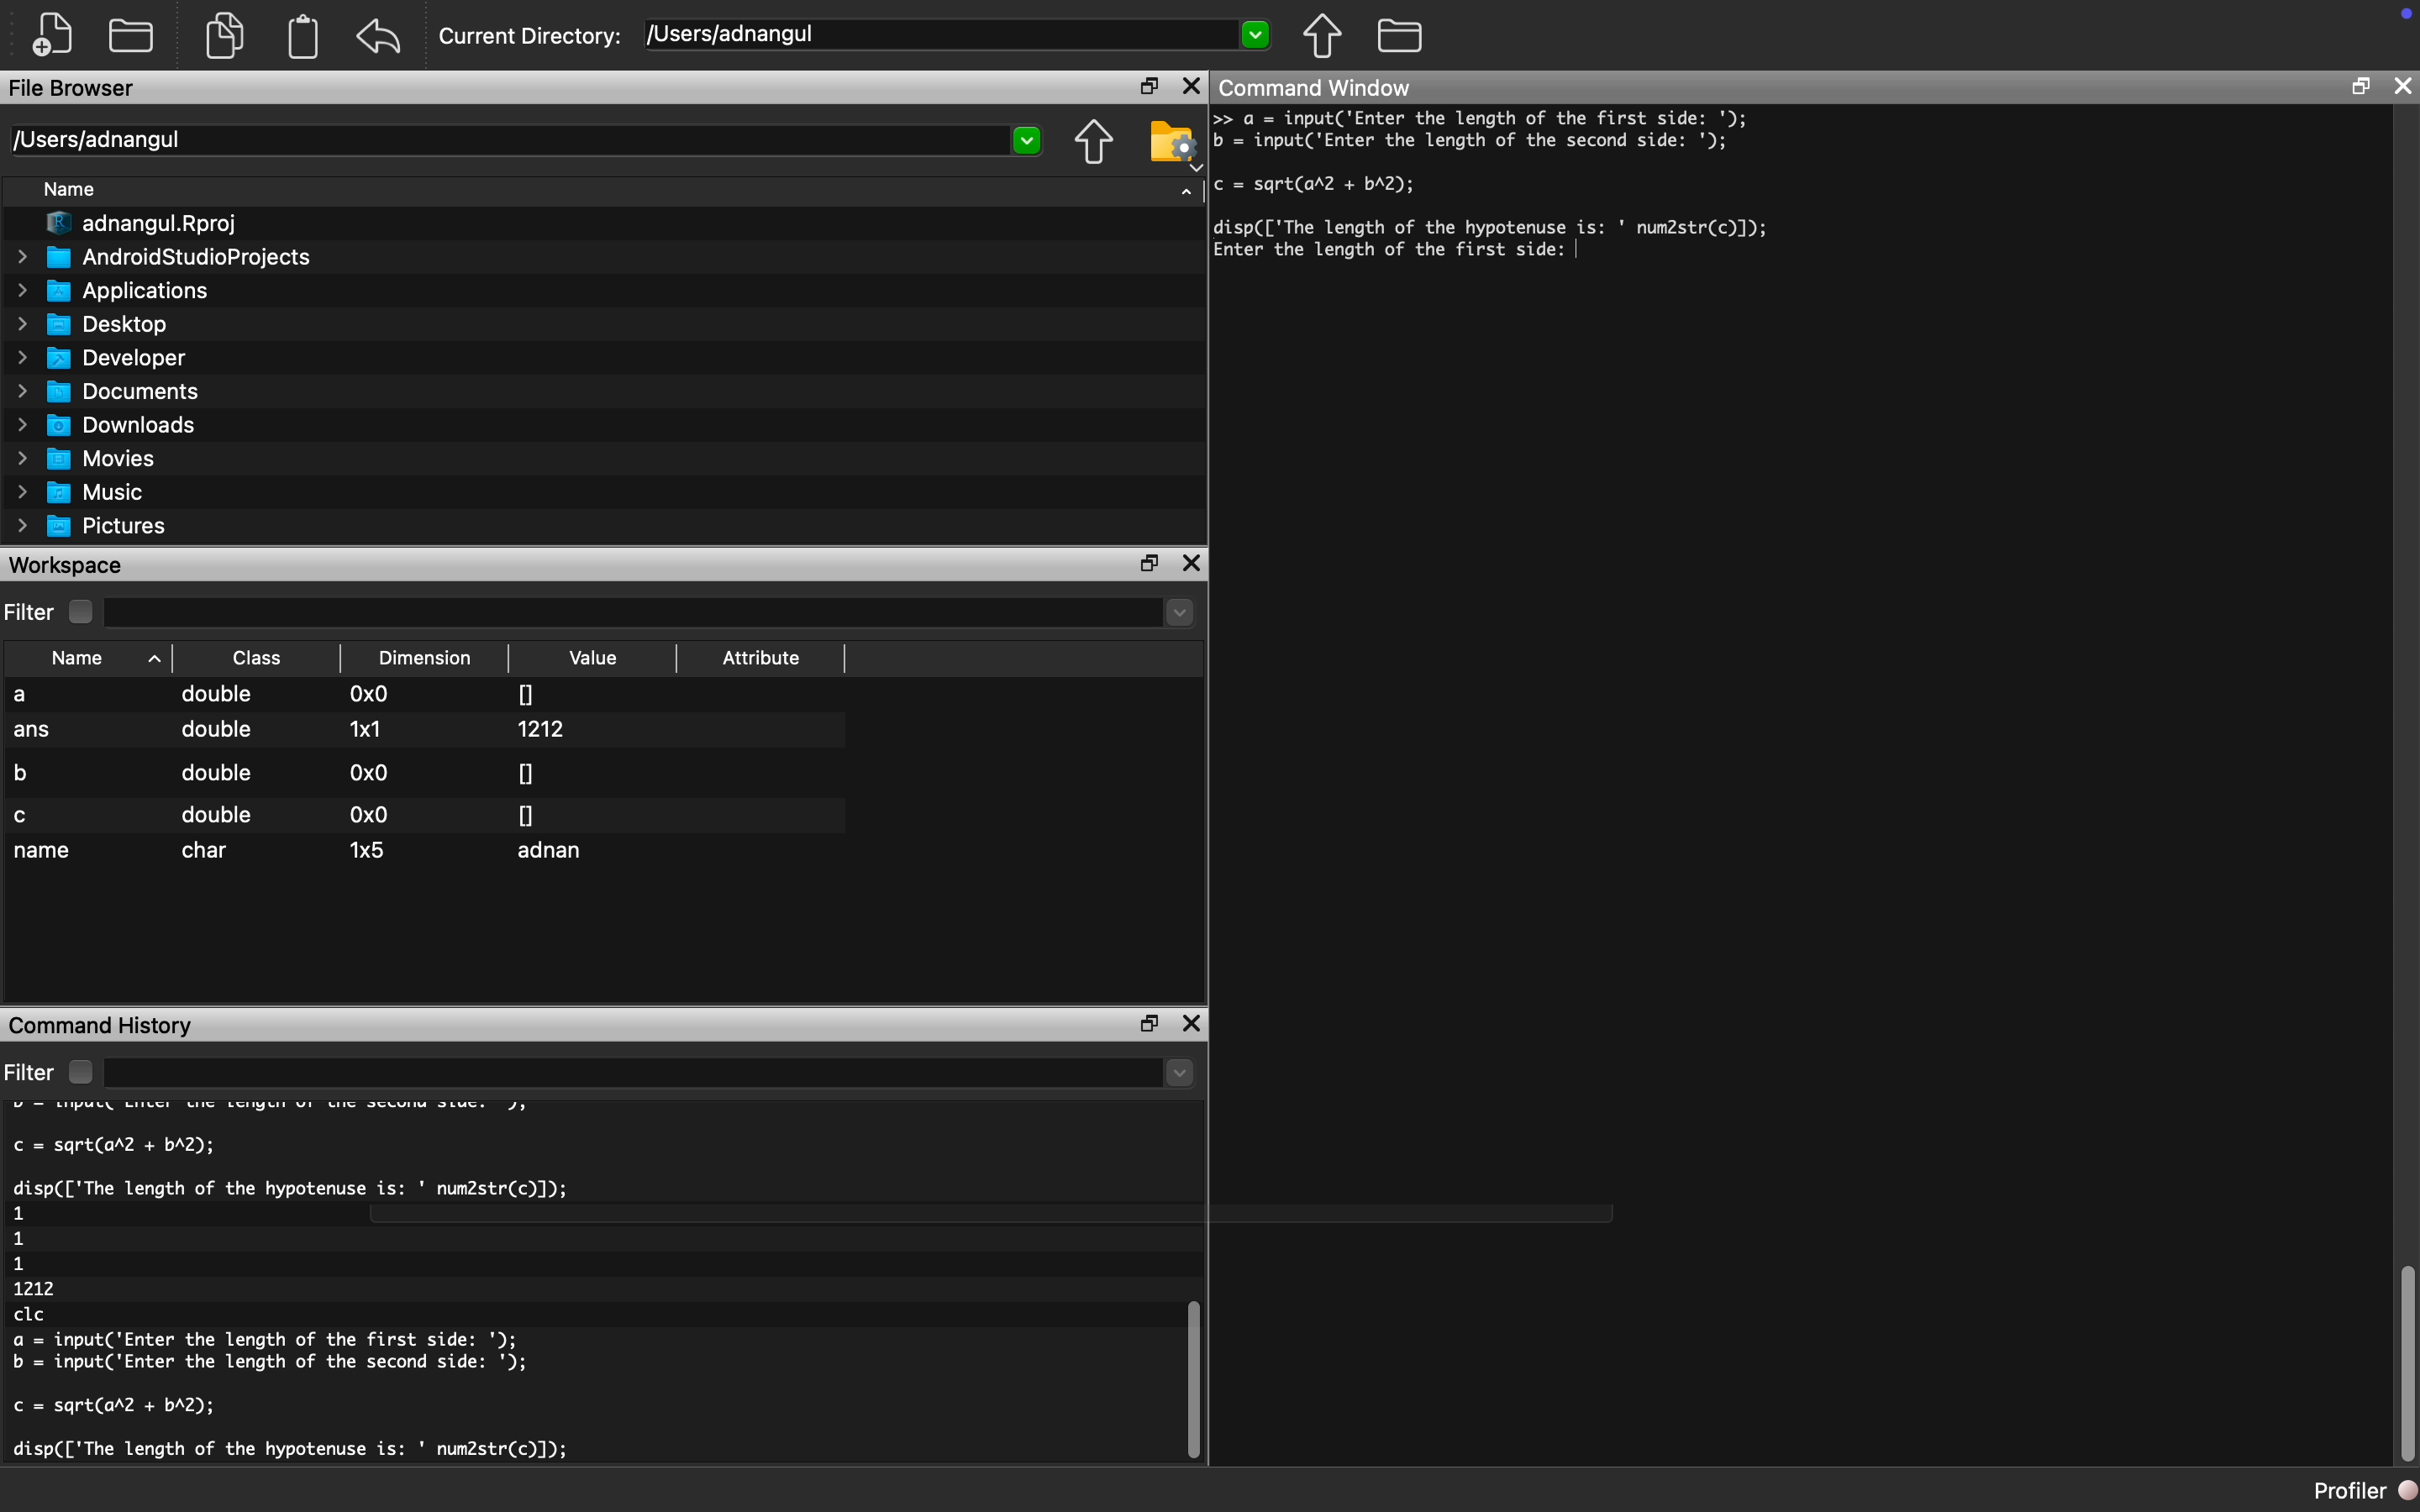  I want to click on a, so click(37, 696).